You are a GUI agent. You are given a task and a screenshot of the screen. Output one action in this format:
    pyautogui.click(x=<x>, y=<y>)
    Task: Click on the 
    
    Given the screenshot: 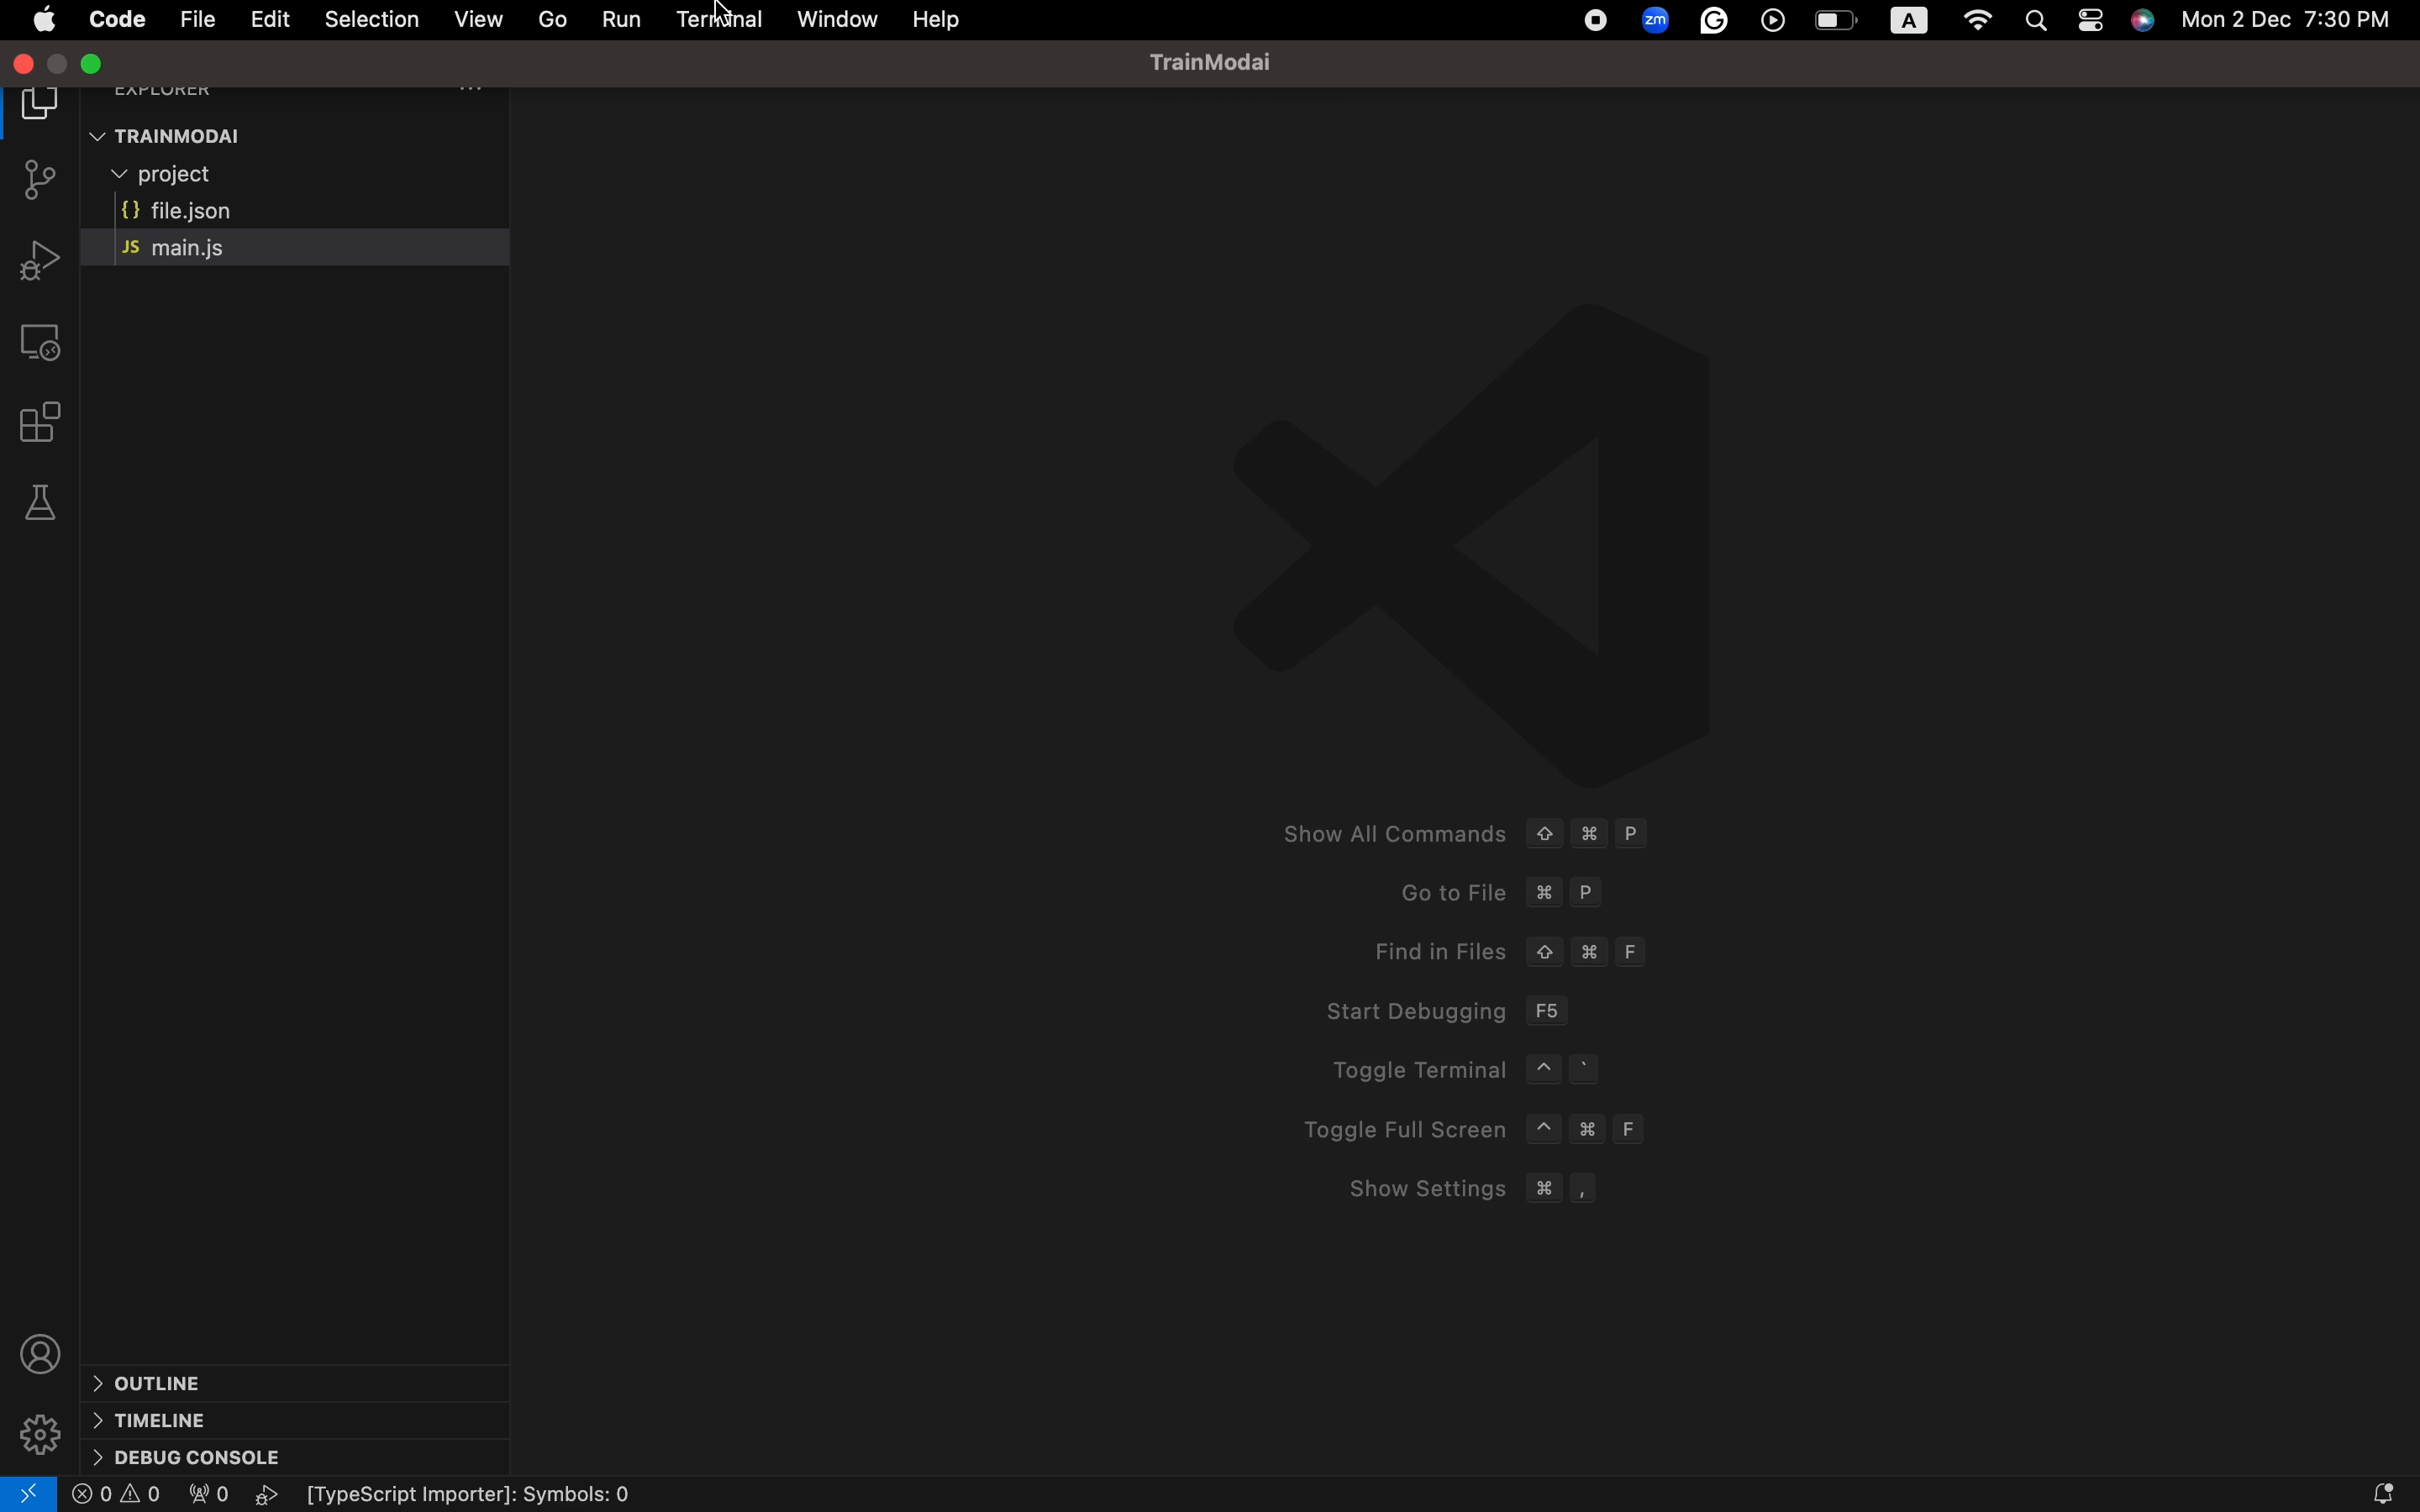 What is the action you would take?
    pyautogui.click(x=158, y=1382)
    